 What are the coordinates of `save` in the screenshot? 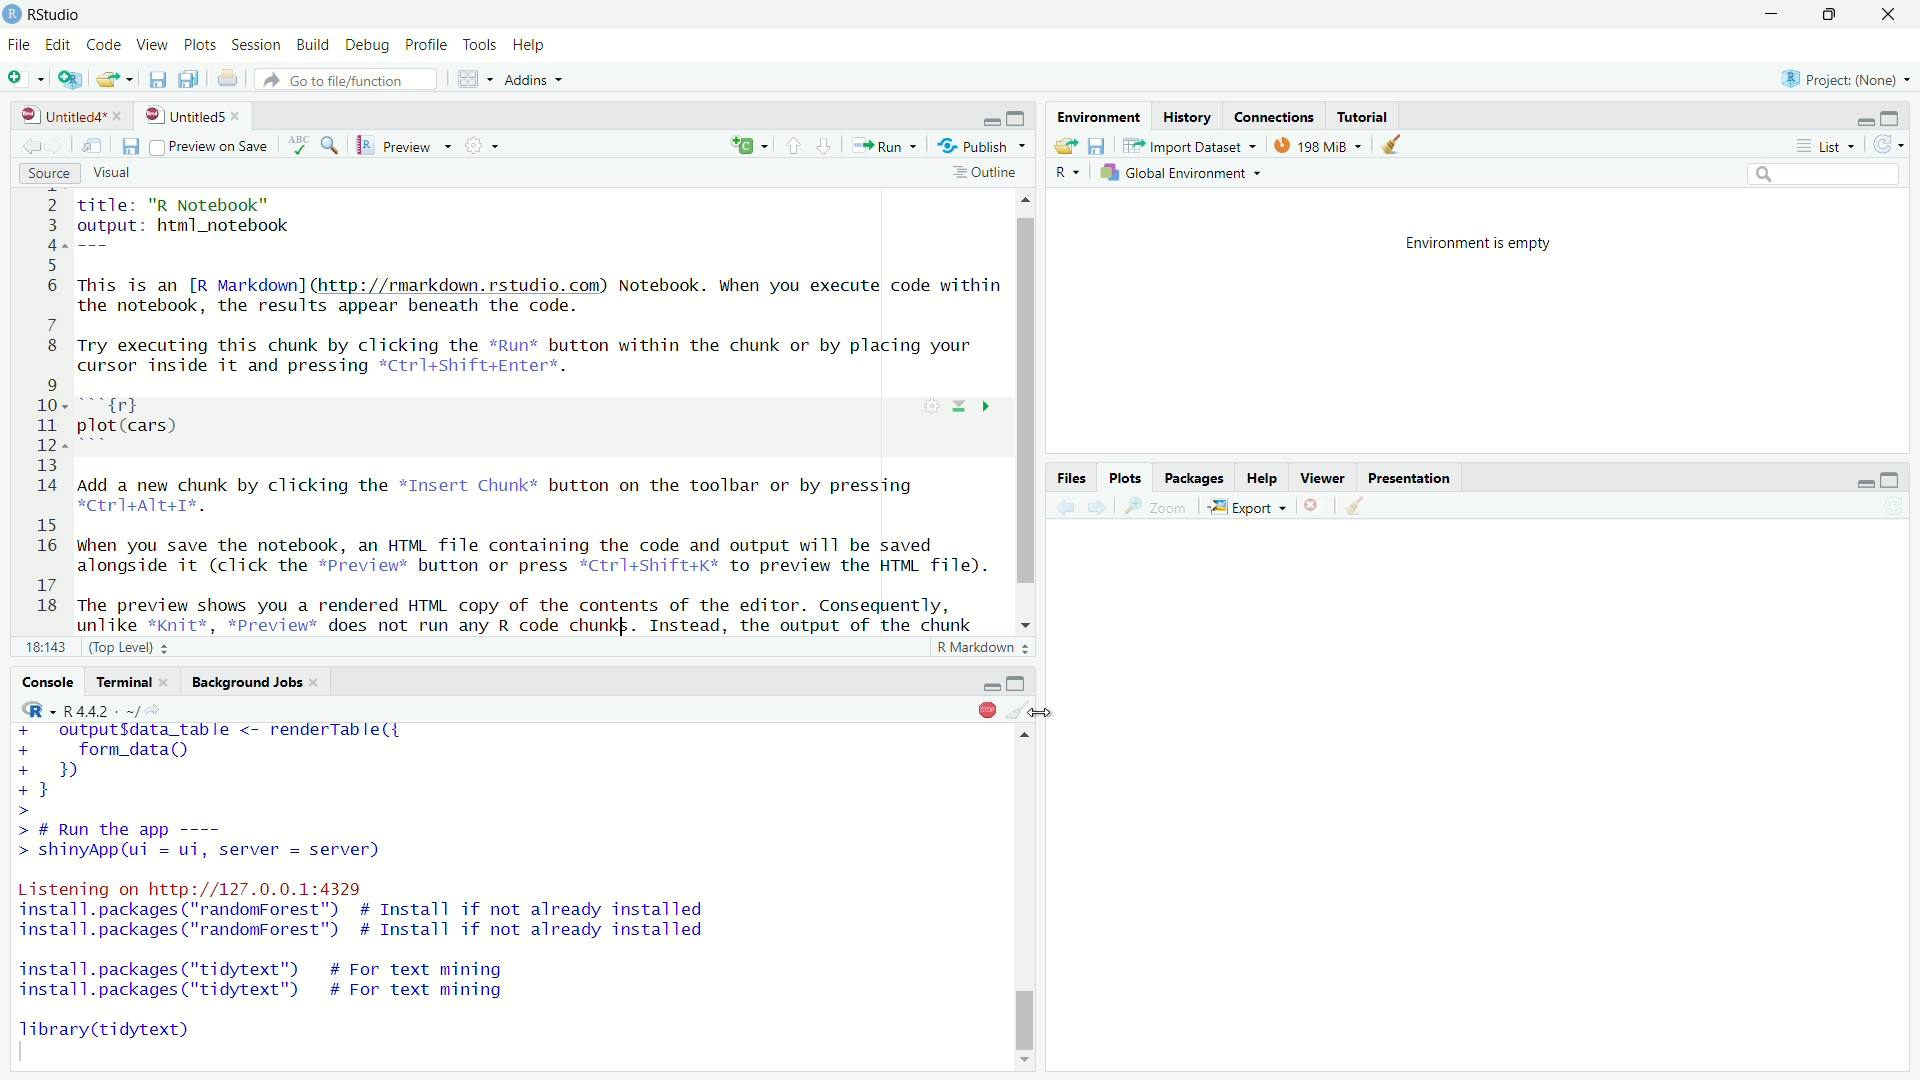 It's located at (129, 147).